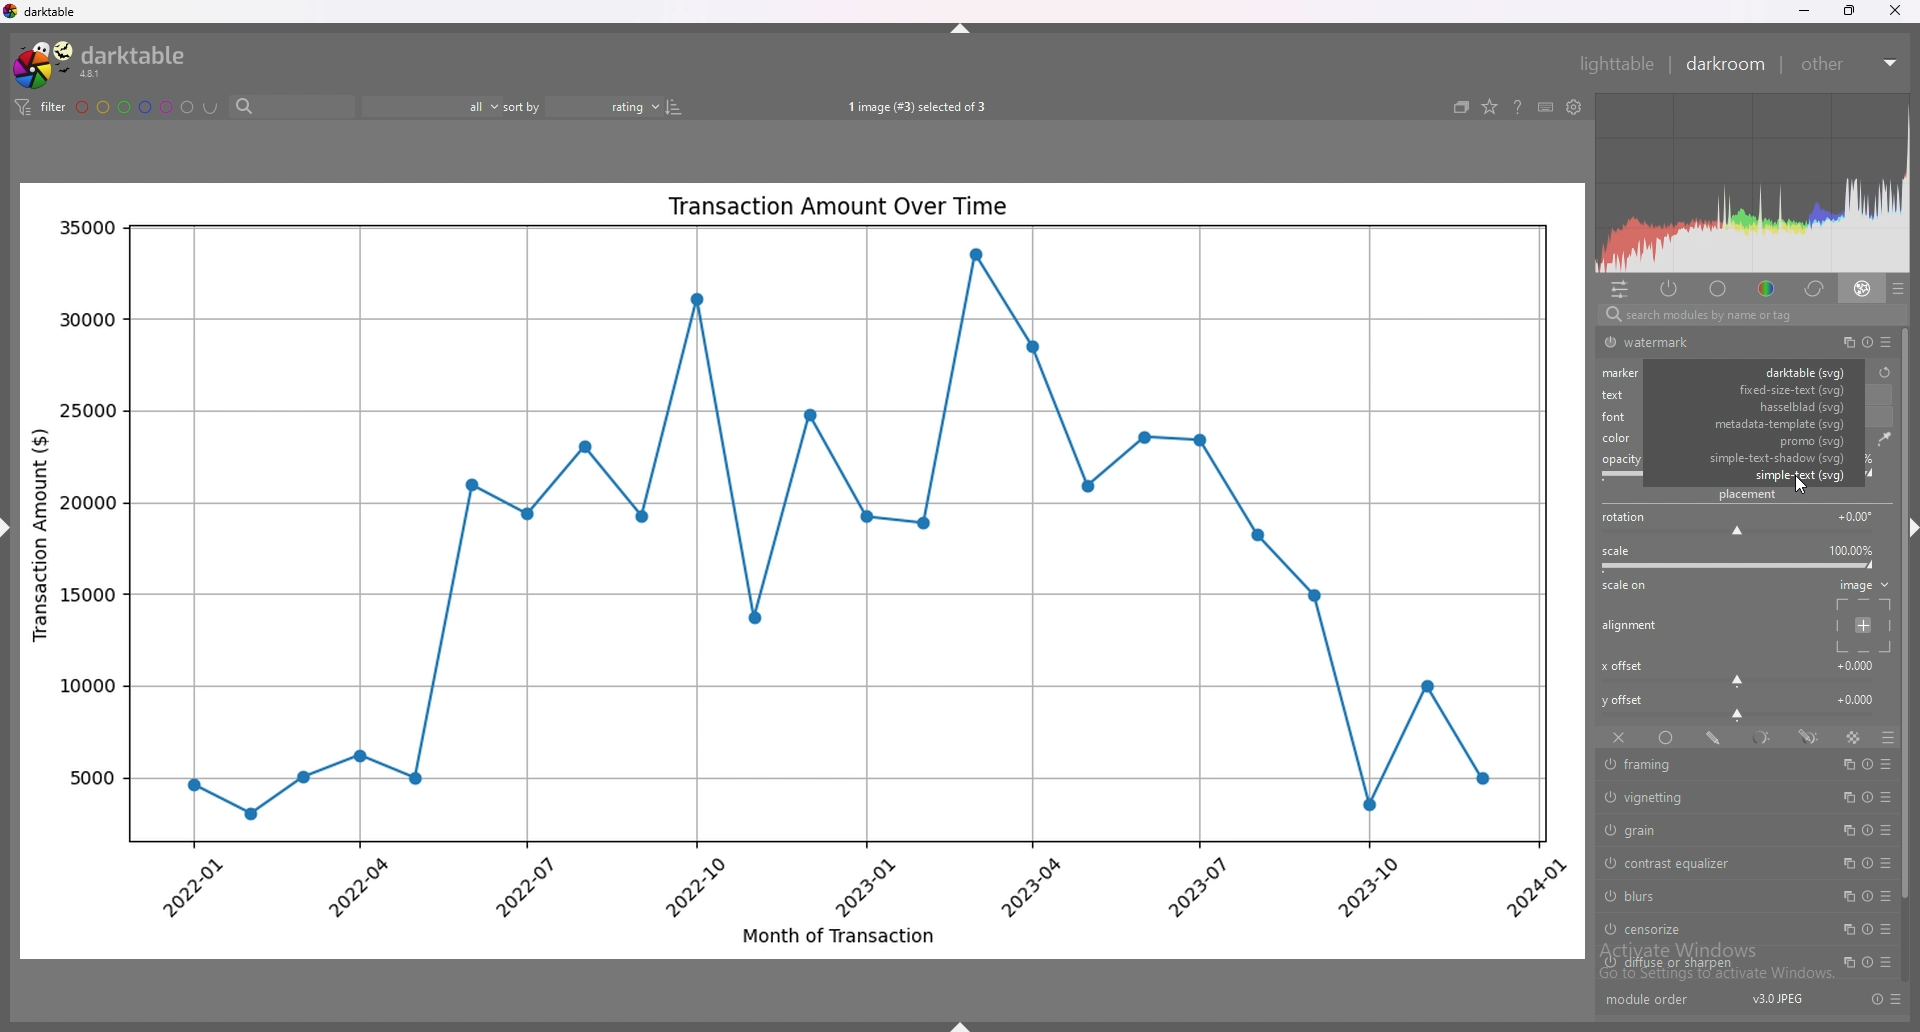 The image size is (1920, 1032). Describe the element at coordinates (1616, 551) in the screenshot. I see `scale` at that location.